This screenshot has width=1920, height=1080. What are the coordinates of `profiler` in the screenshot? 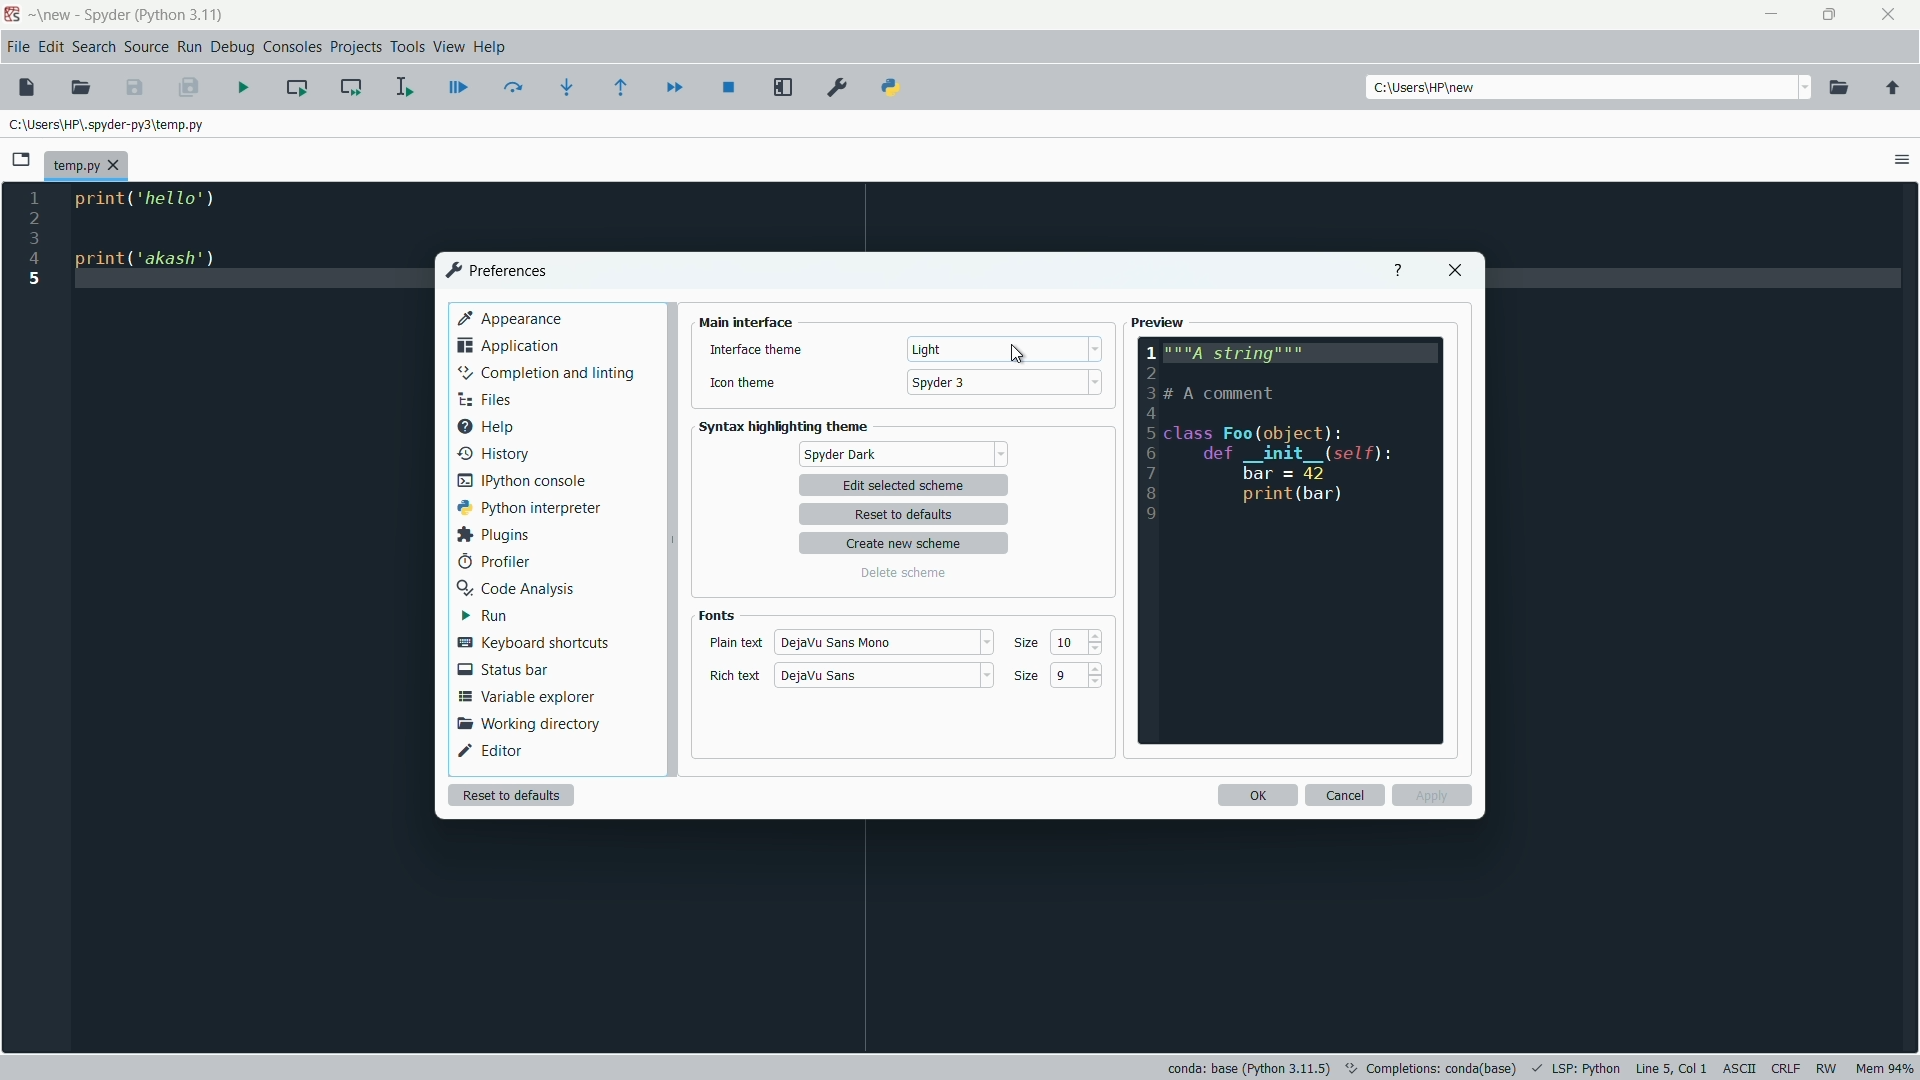 It's located at (492, 562).